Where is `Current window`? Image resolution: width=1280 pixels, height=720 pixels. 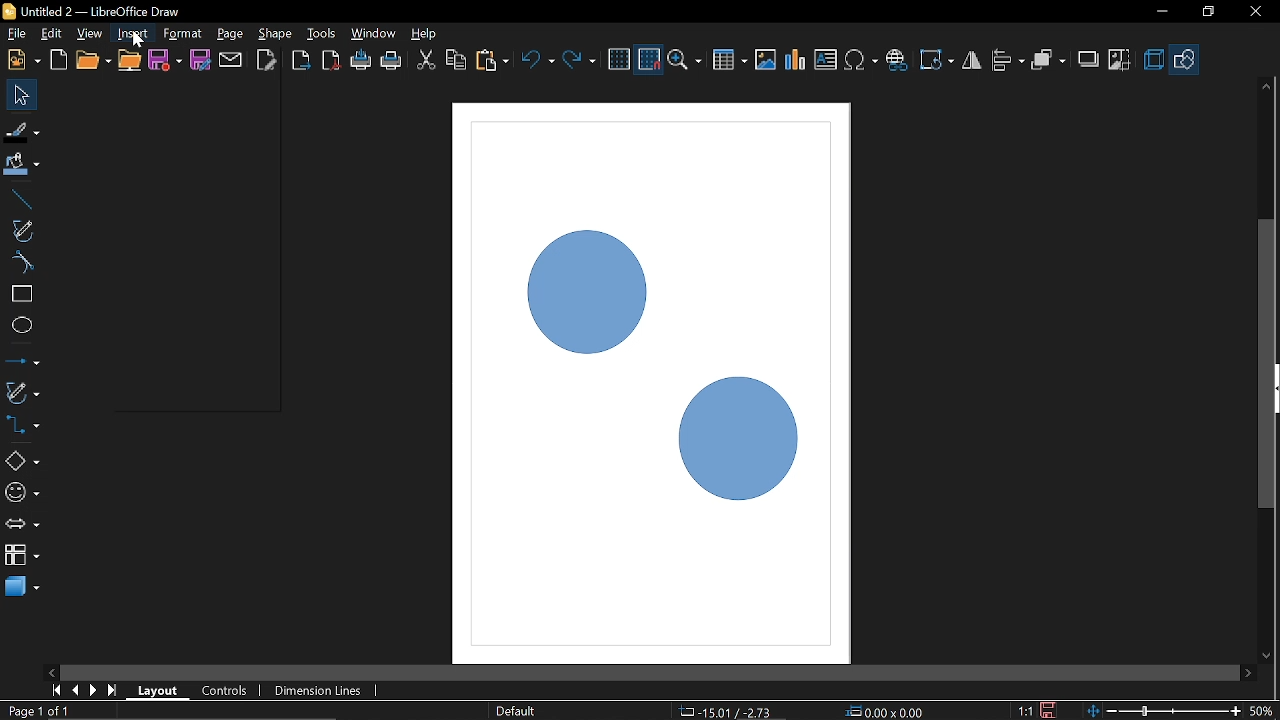 Current window is located at coordinates (90, 11).